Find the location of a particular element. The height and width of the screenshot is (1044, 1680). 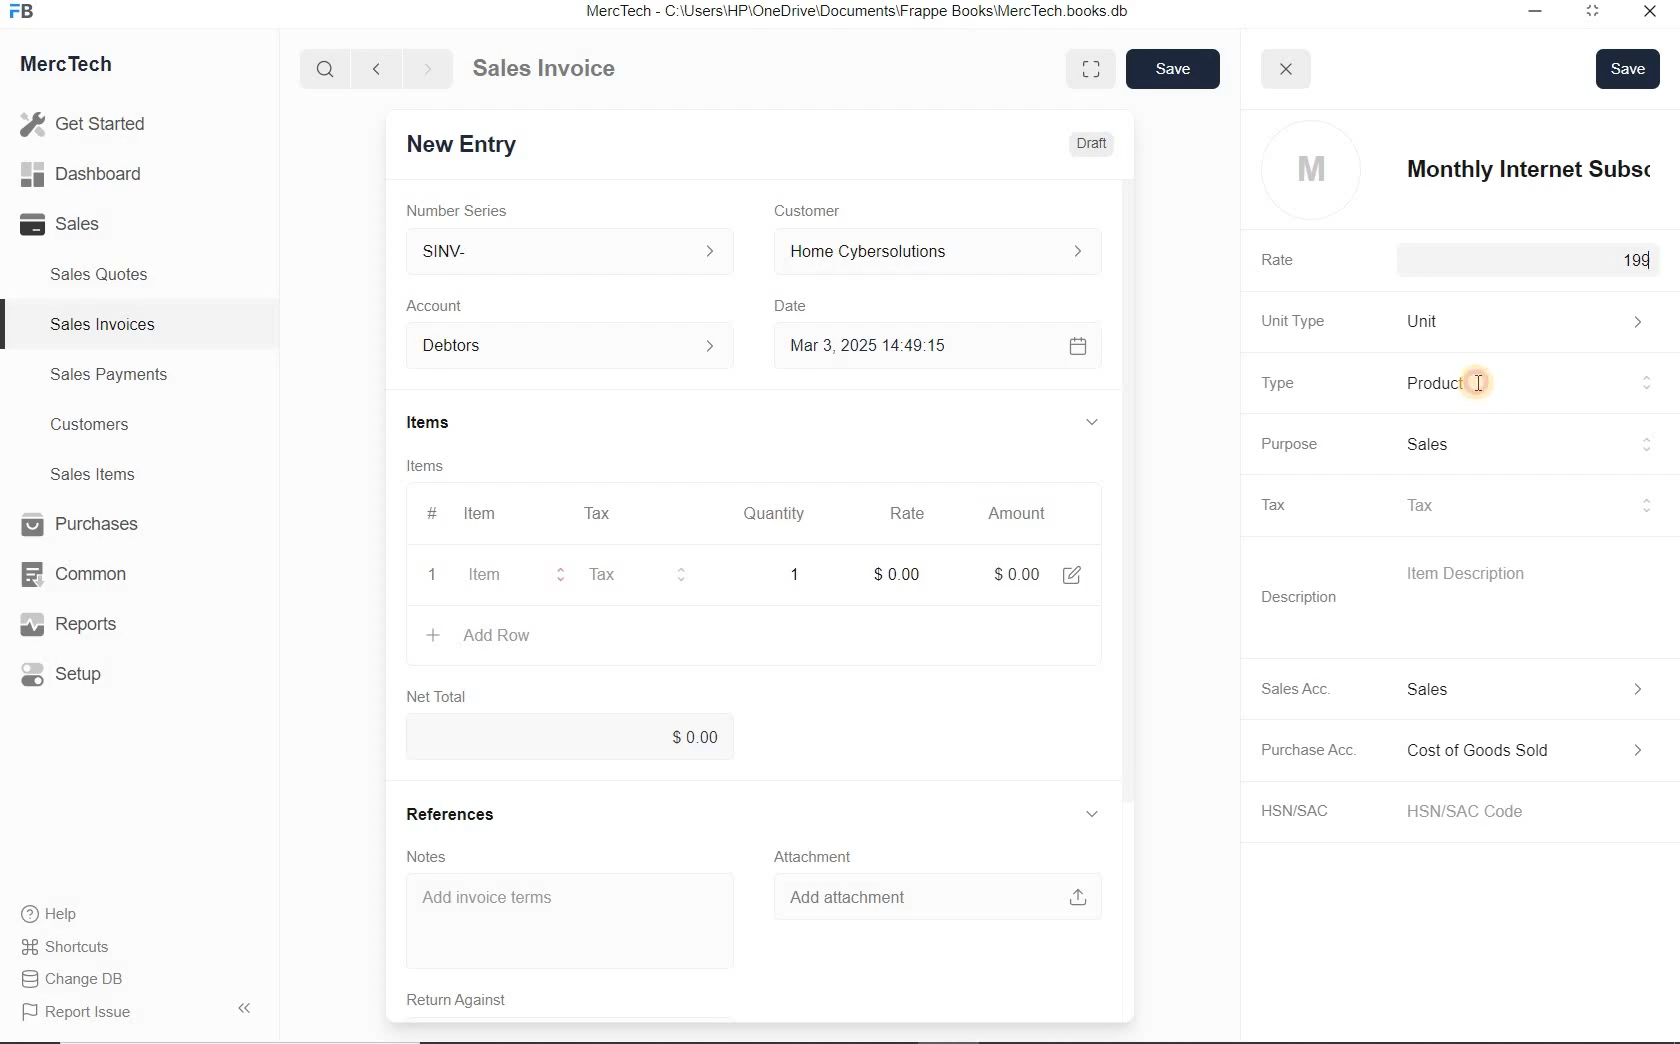

Account dropdown is located at coordinates (570, 347).